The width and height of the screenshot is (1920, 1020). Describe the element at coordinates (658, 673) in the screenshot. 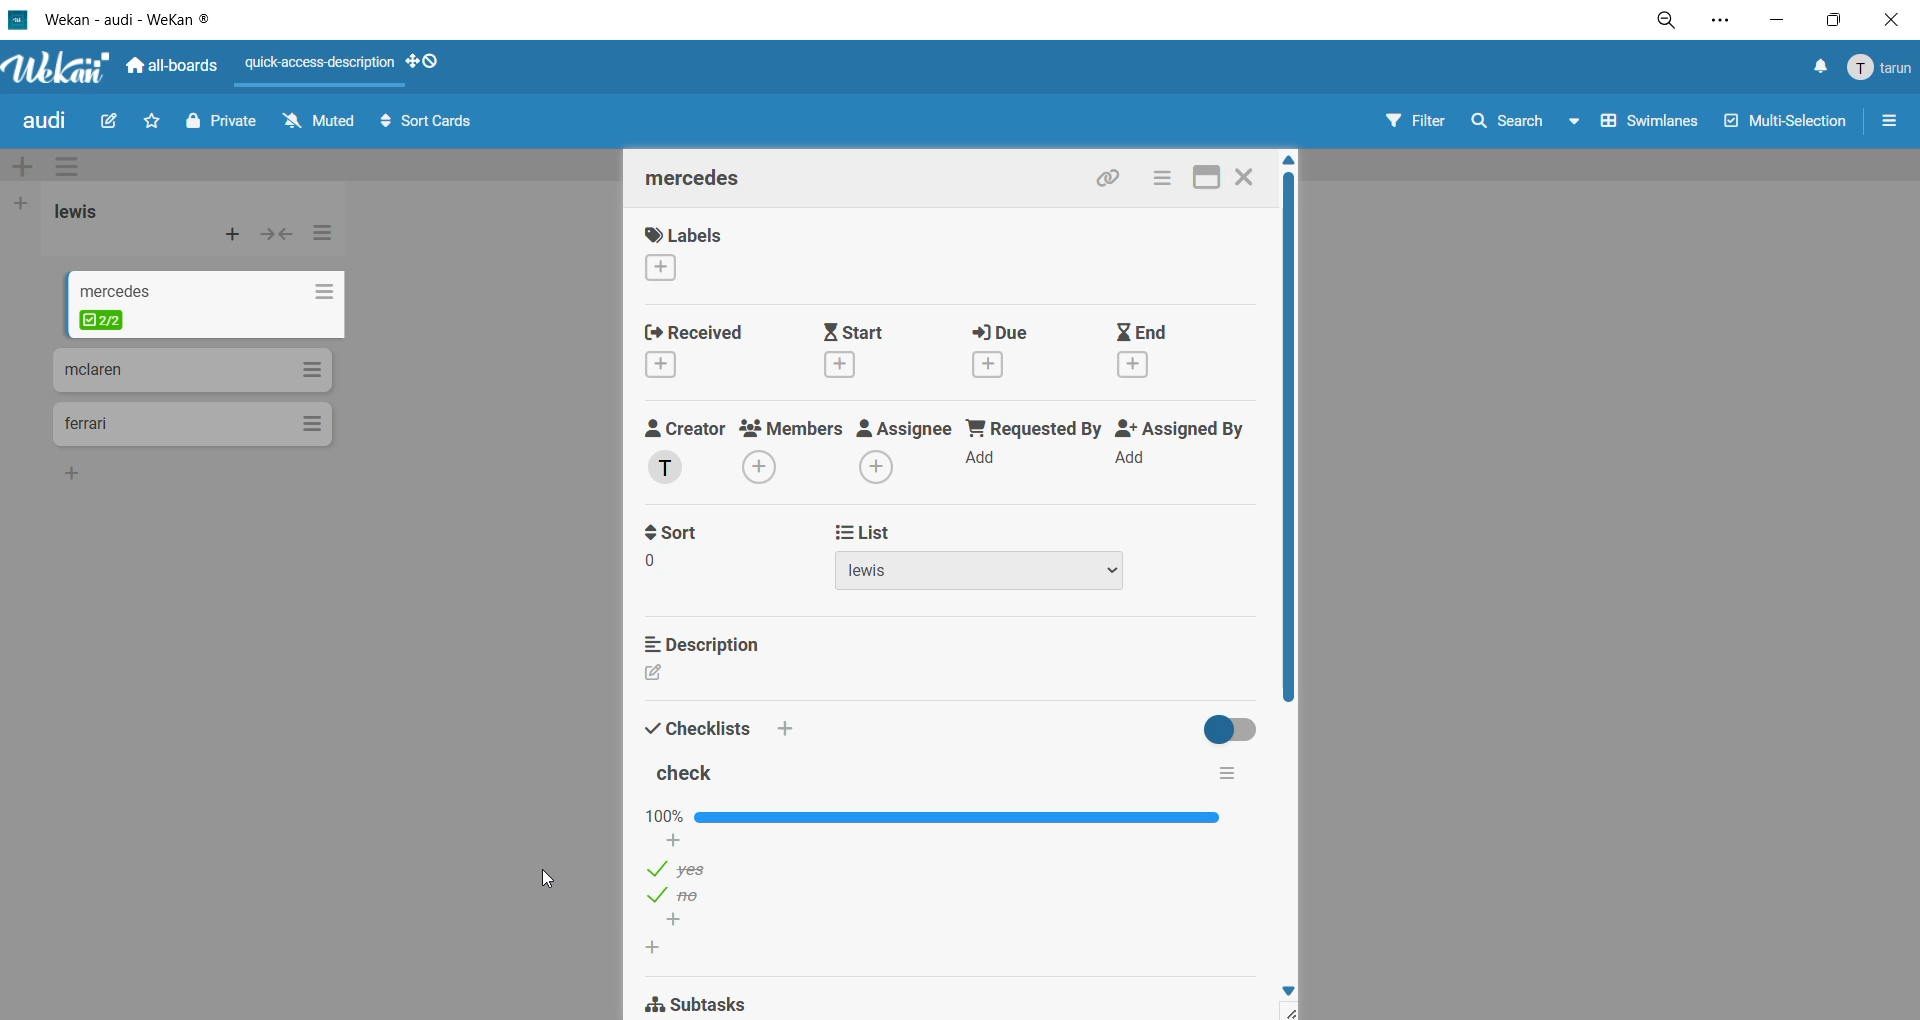

I see `edit` at that location.